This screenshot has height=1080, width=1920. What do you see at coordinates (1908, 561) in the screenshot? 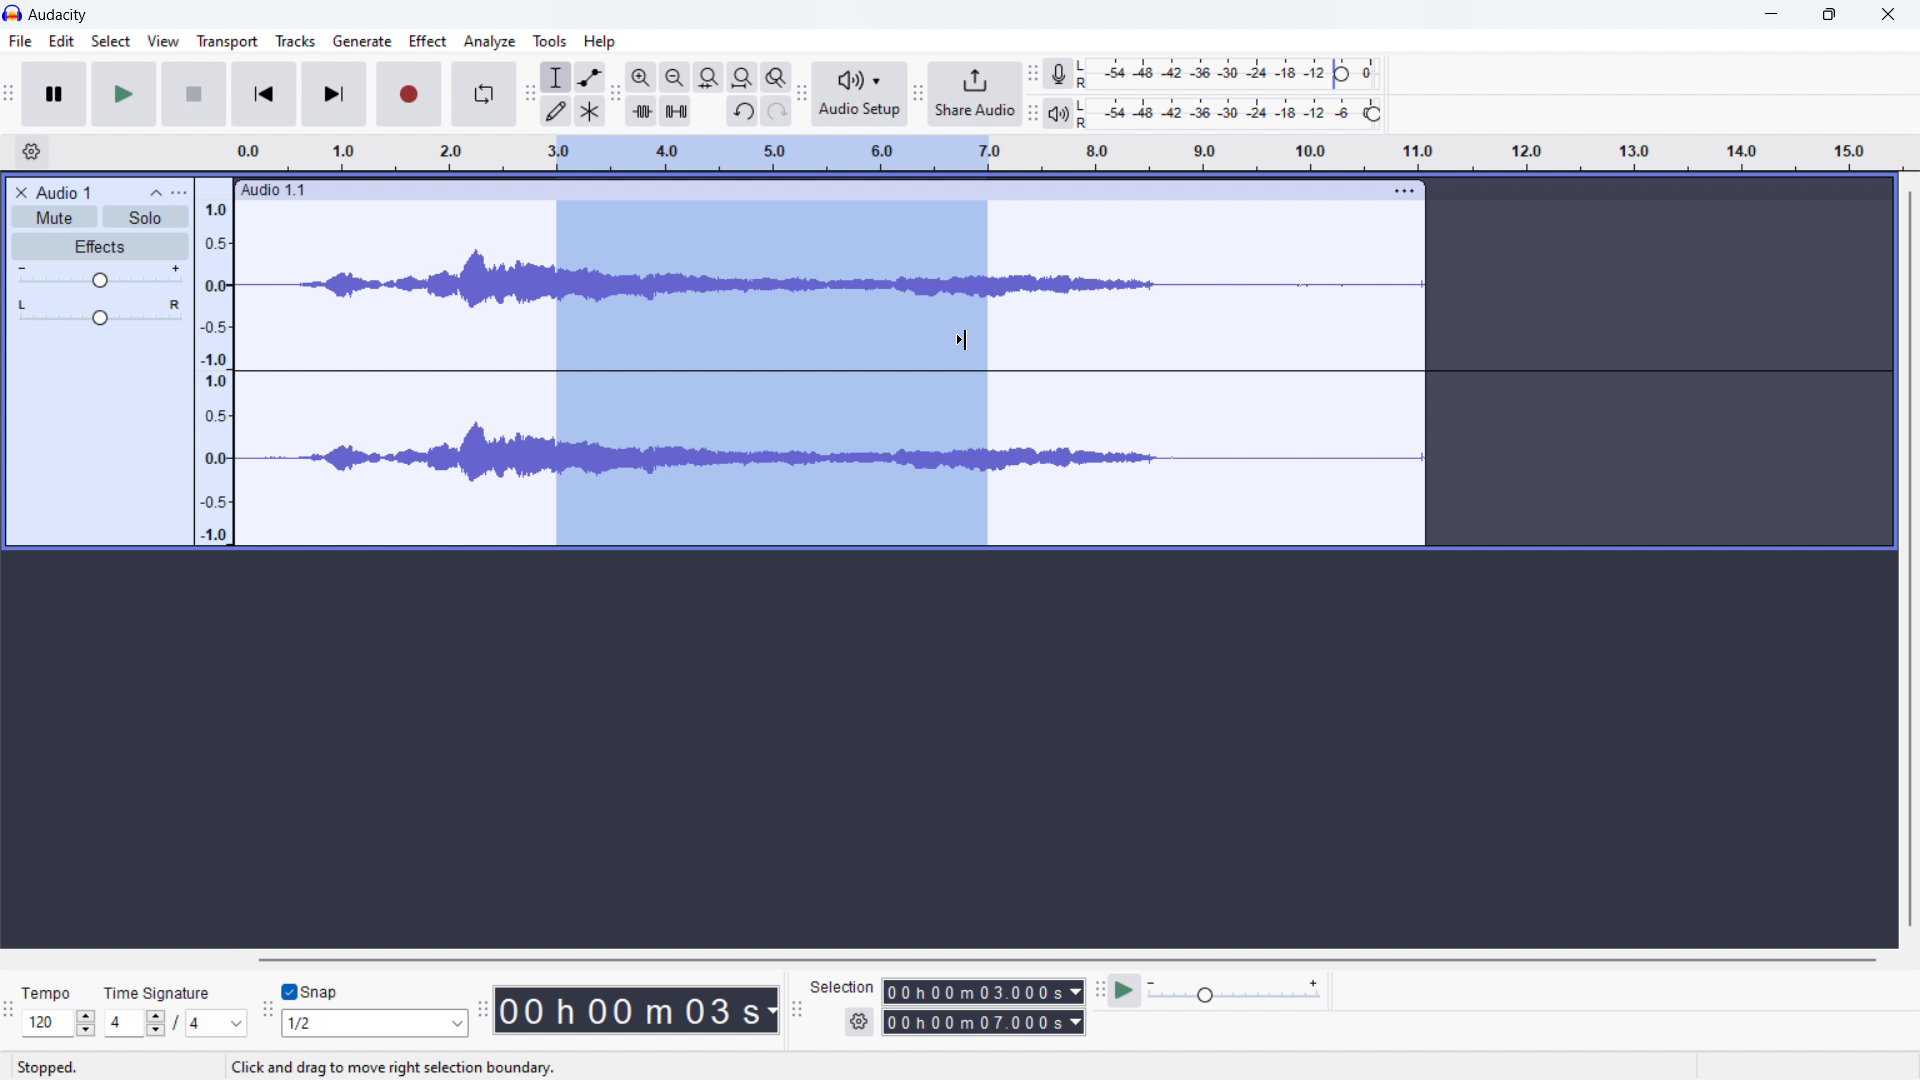
I see `vertical scrollbar` at bounding box center [1908, 561].